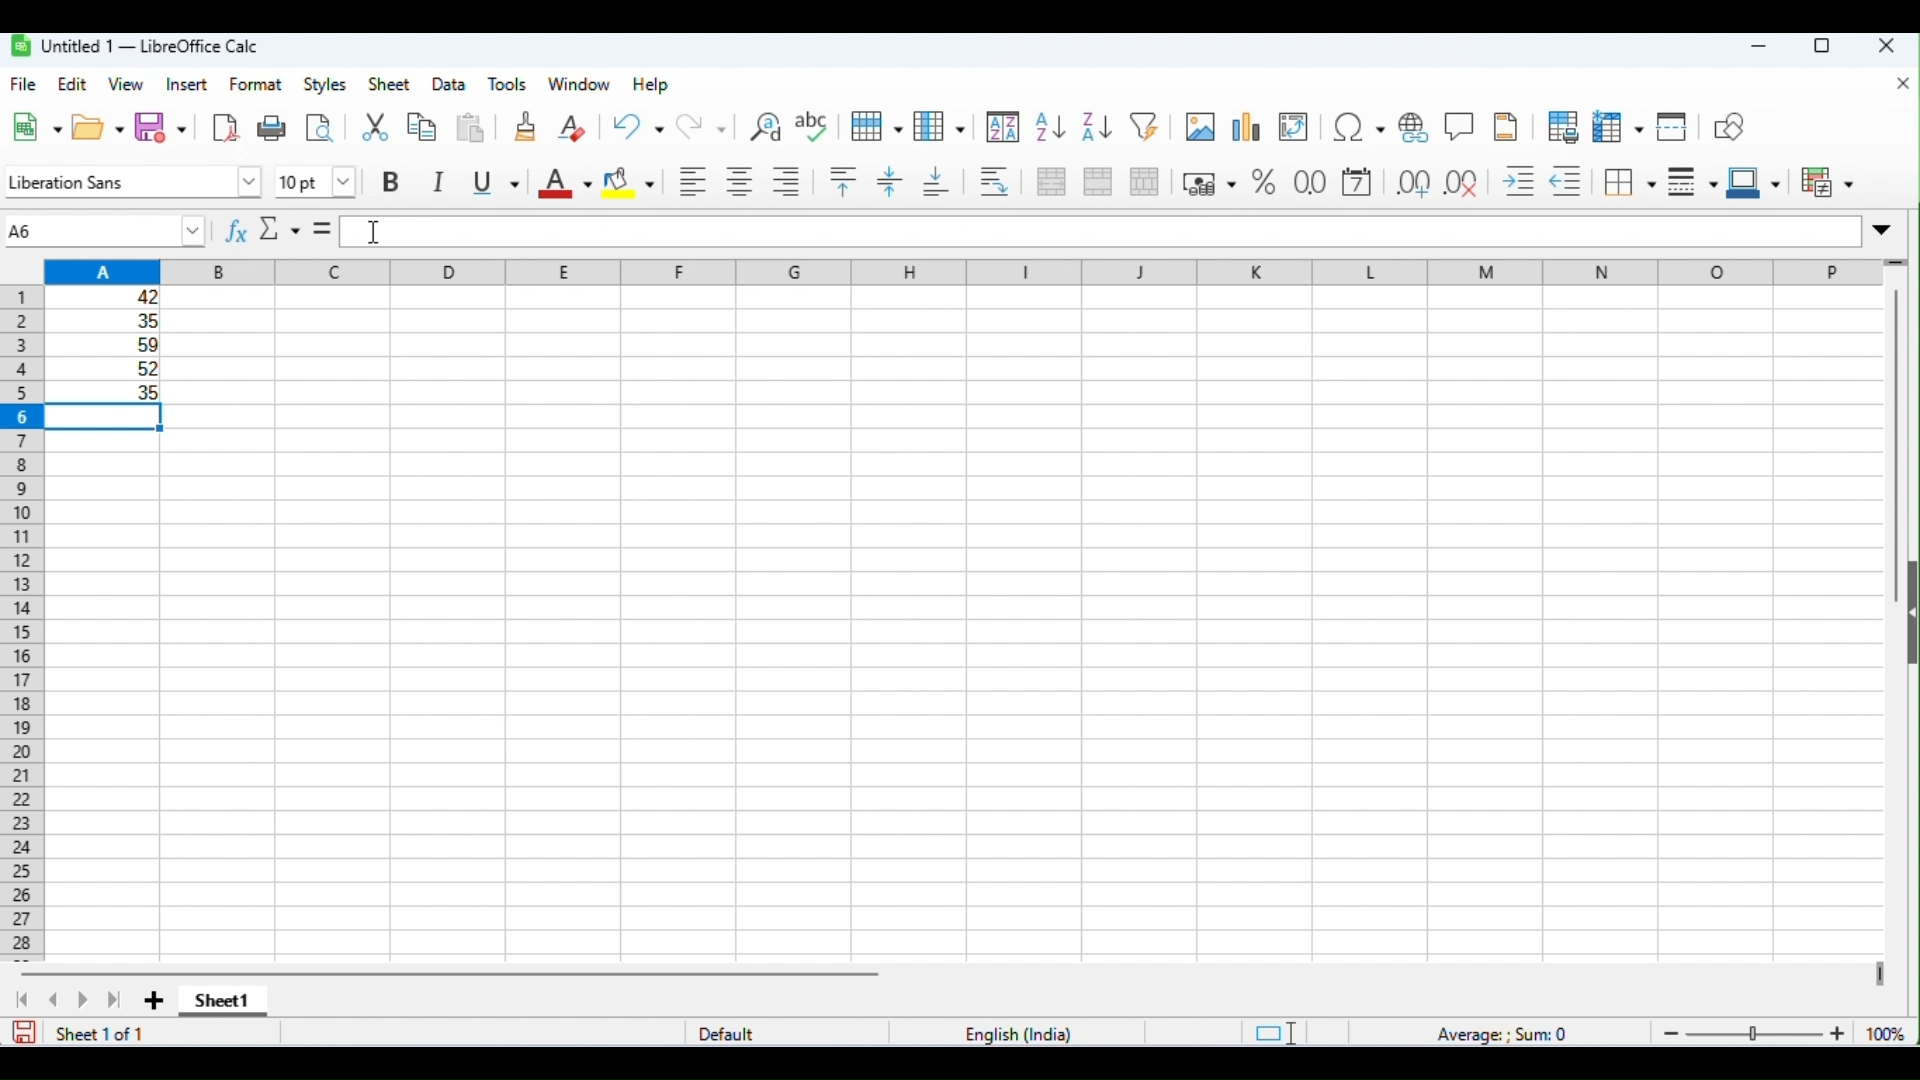  Describe the element at coordinates (1783, 1032) in the screenshot. I see `zoom` at that location.